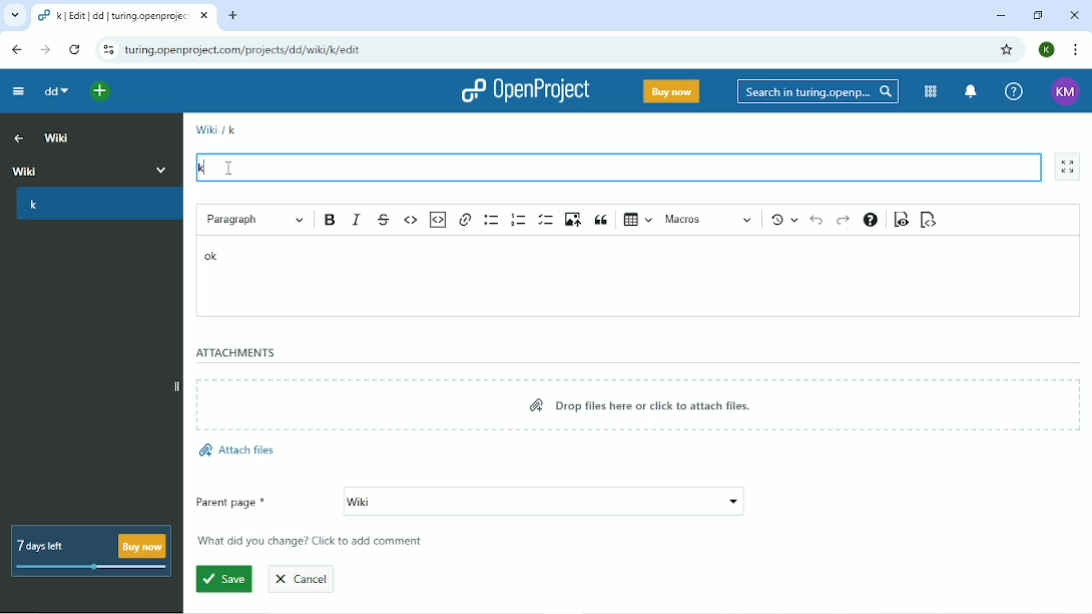 Image resolution: width=1092 pixels, height=614 pixels. I want to click on Current tab, so click(122, 18).